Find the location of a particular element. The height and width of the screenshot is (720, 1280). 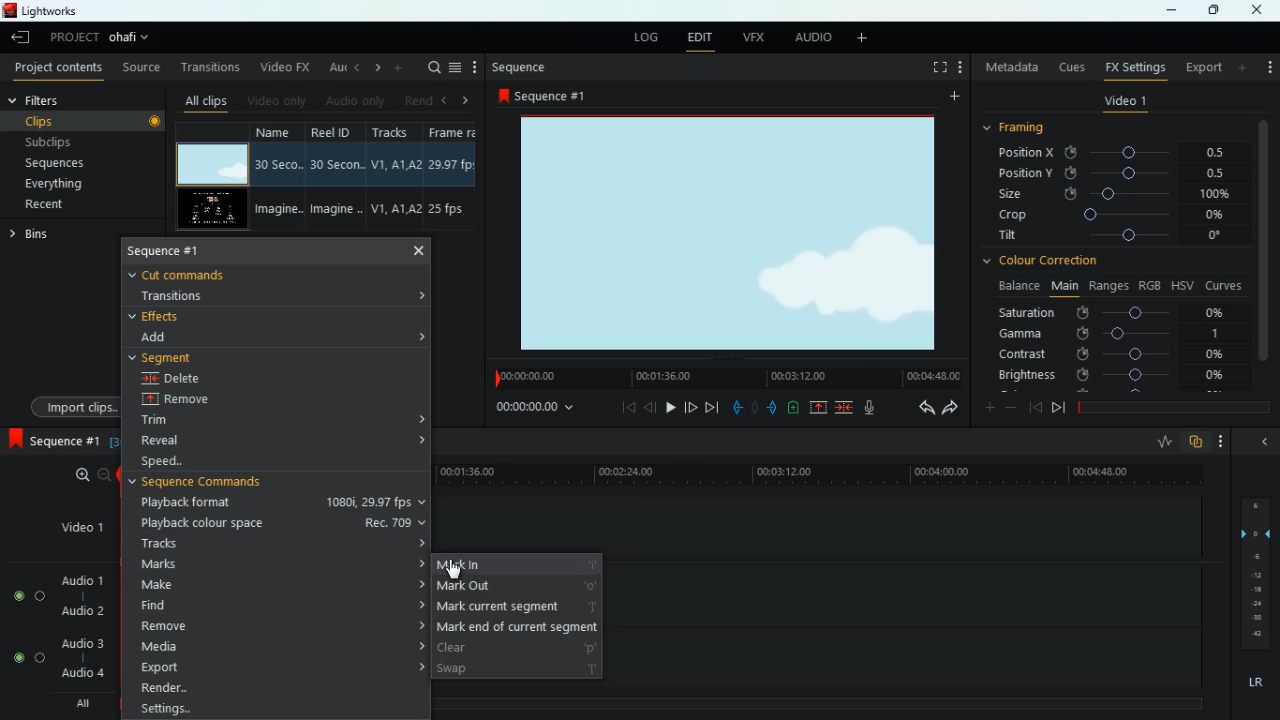

segment is located at coordinates (173, 358).